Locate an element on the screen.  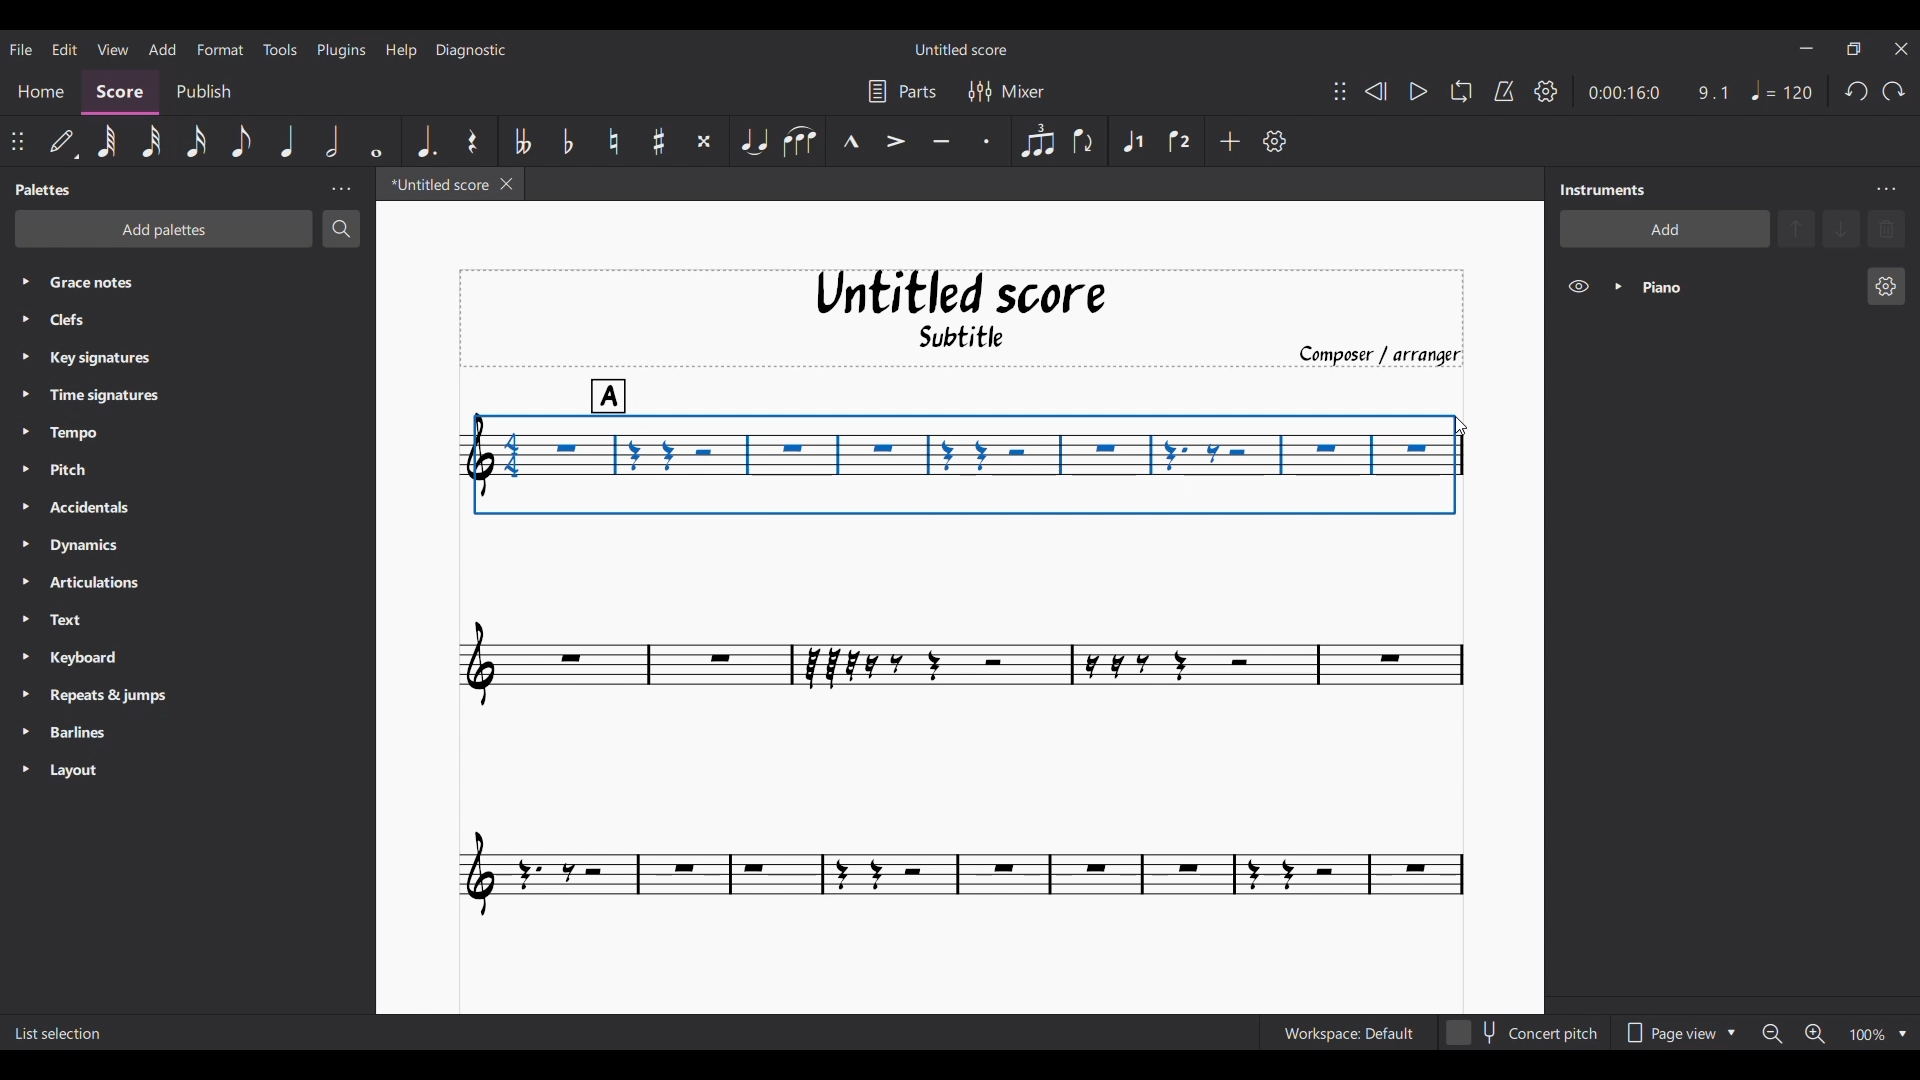
Panel settings is located at coordinates (341, 189).